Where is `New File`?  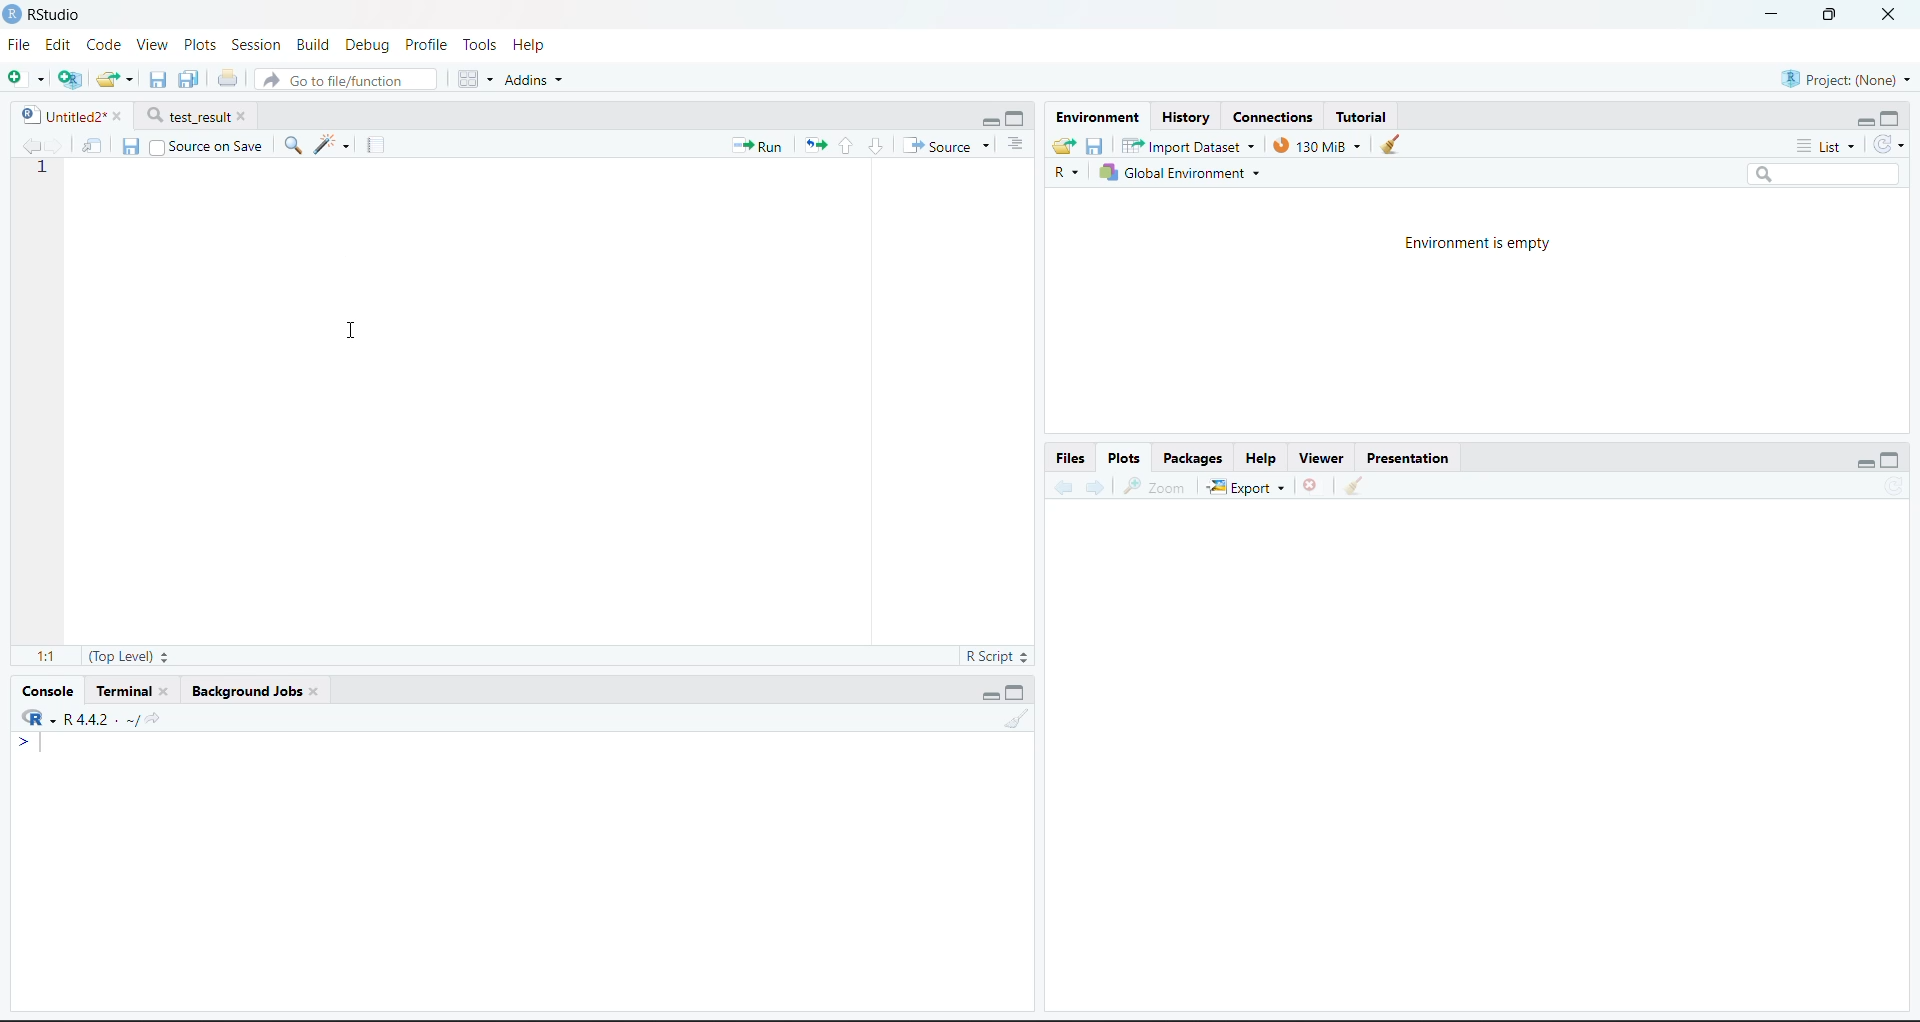 New File is located at coordinates (27, 78).